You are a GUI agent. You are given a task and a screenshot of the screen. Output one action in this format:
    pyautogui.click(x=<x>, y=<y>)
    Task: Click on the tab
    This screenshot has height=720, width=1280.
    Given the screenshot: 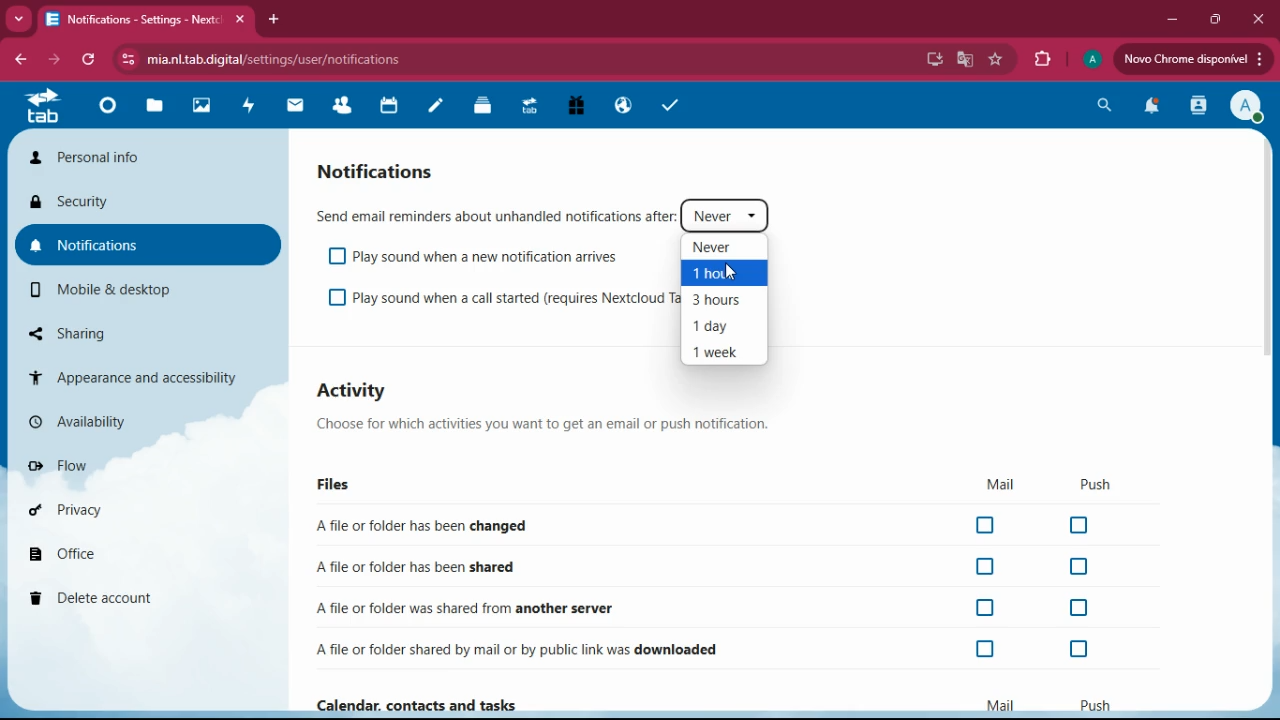 What is the action you would take?
    pyautogui.click(x=150, y=21)
    